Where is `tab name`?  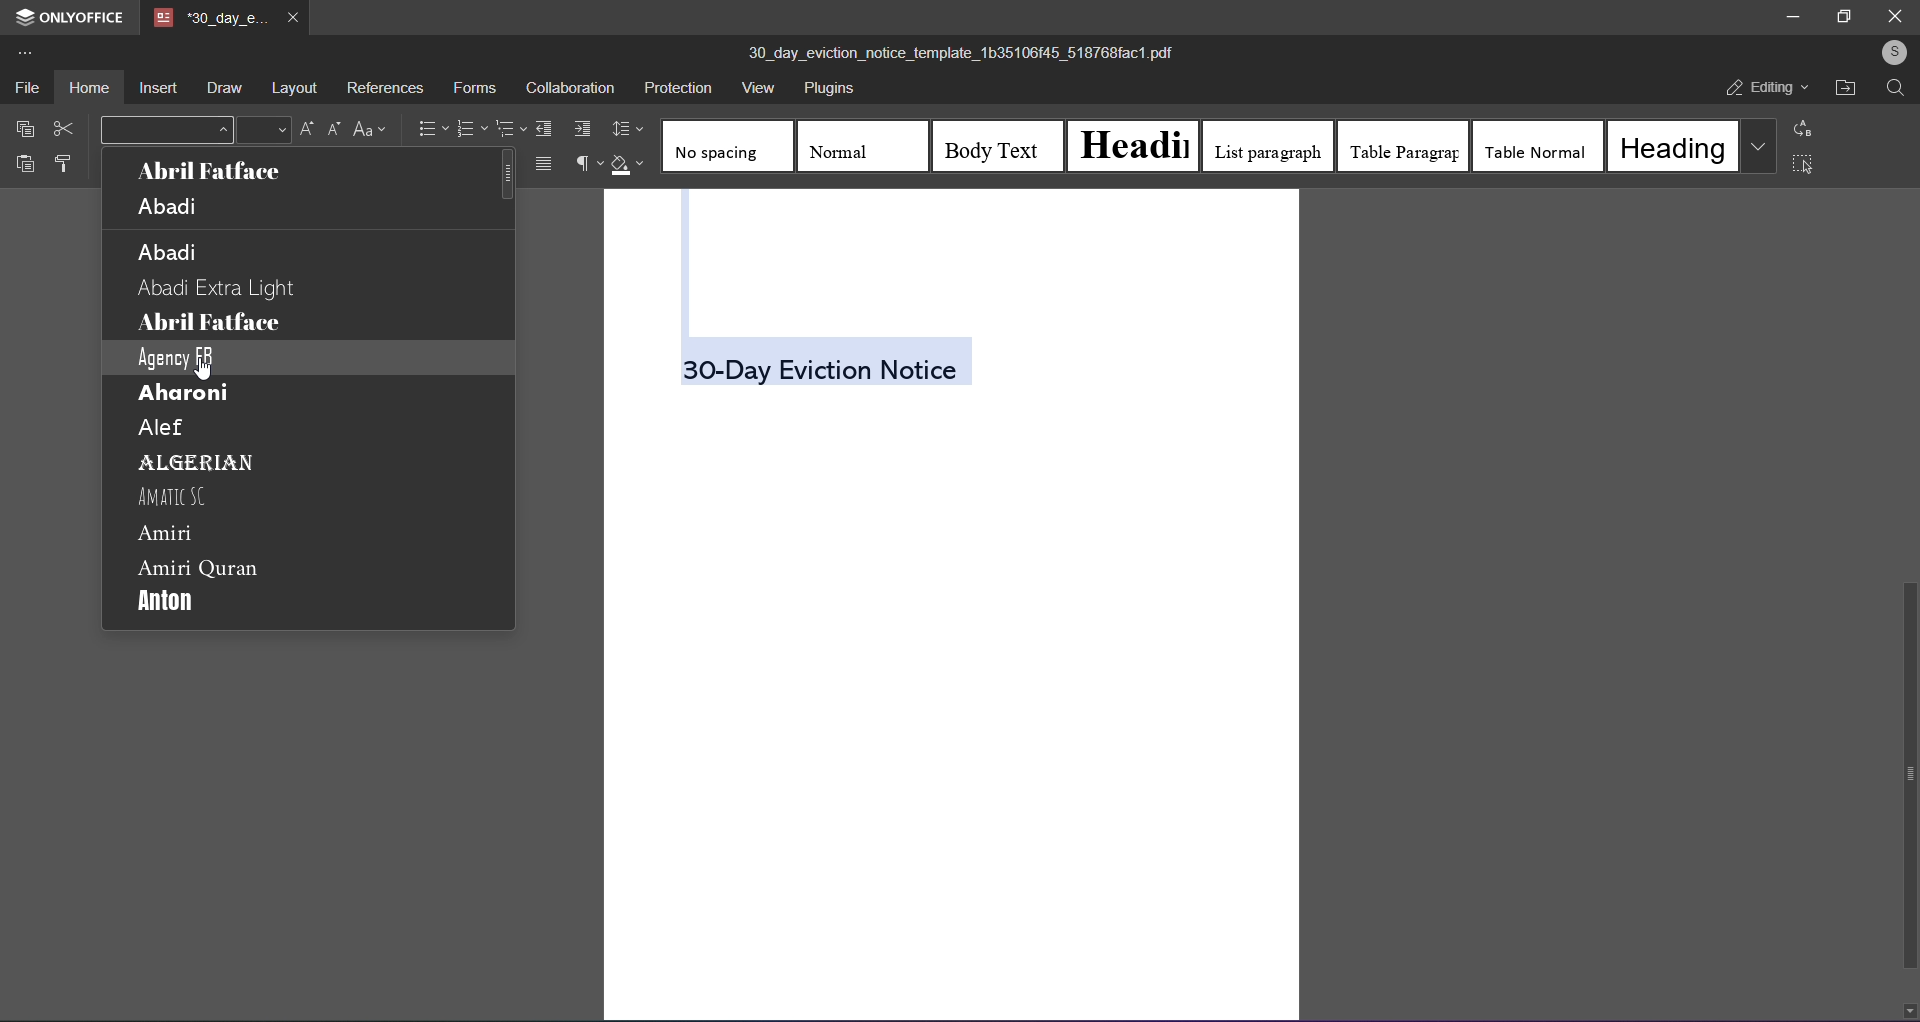 tab name is located at coordinates (209, 18).